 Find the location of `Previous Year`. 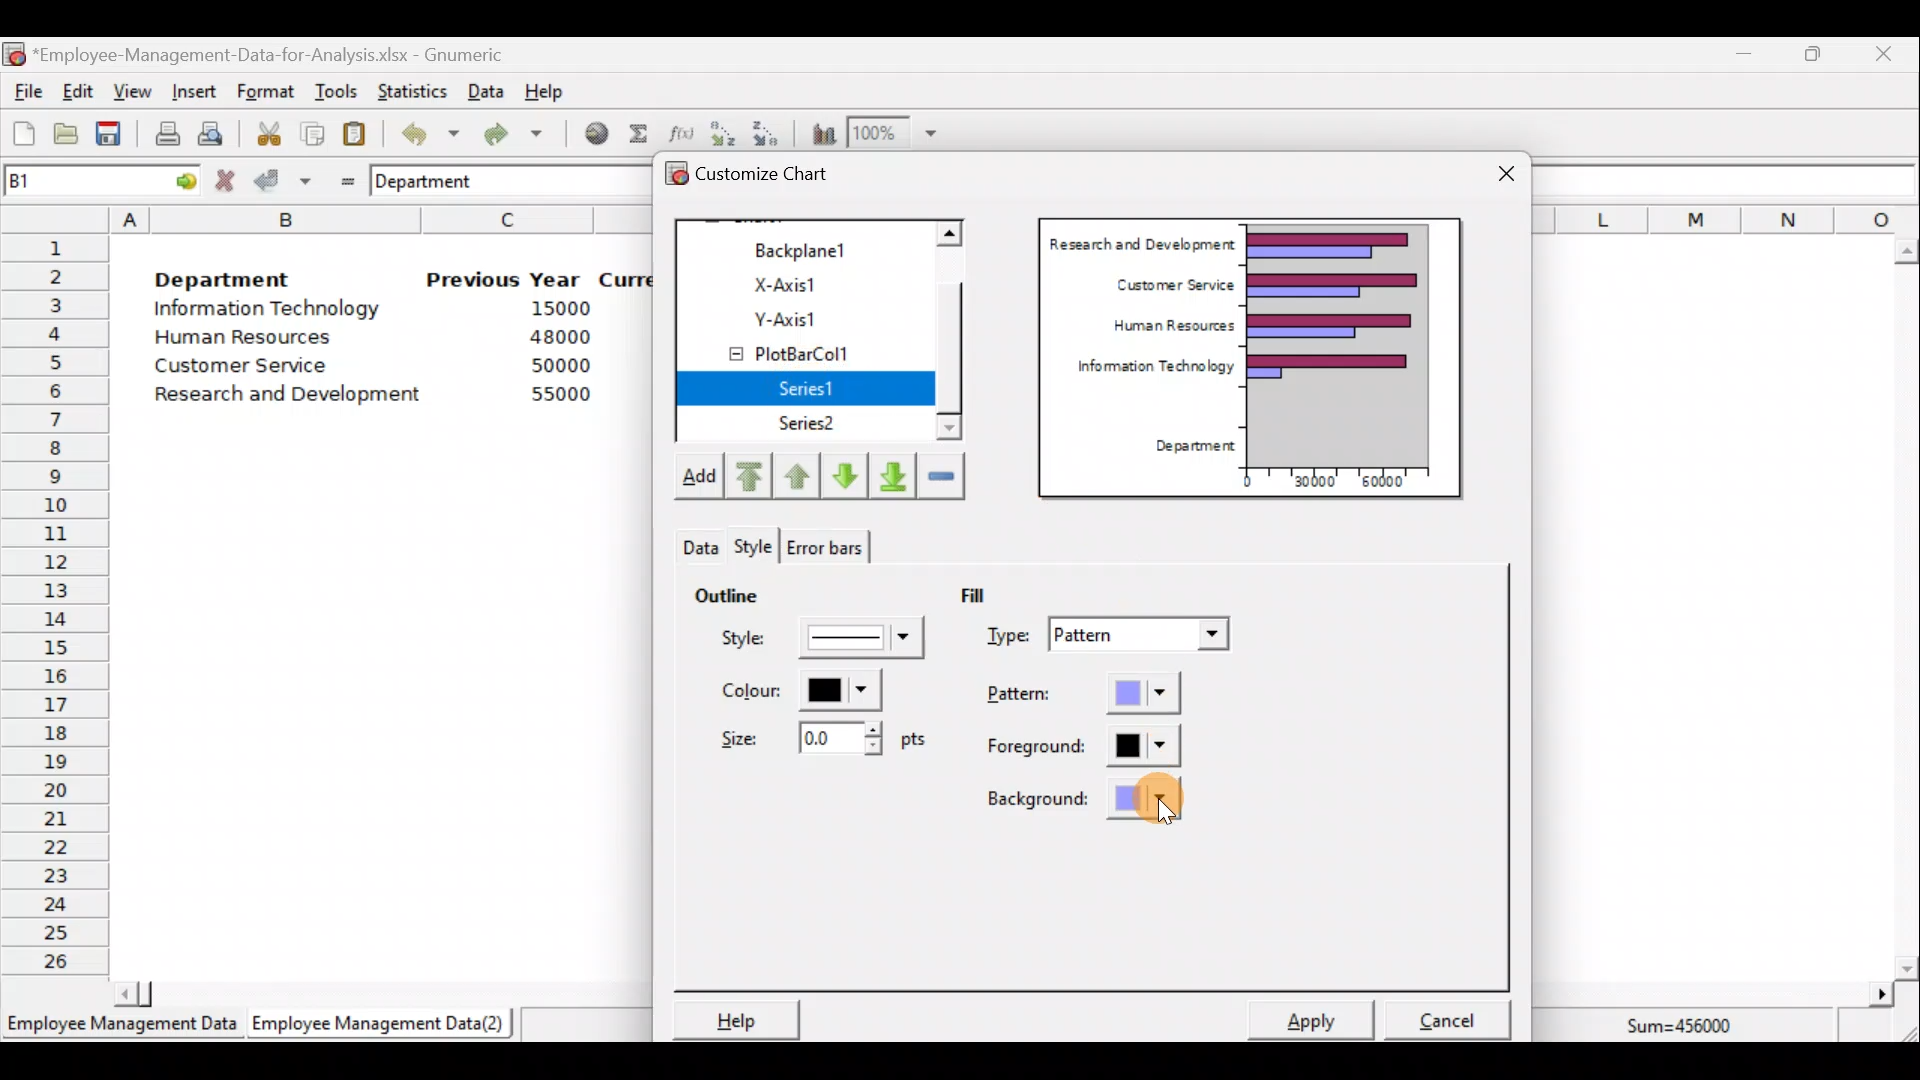

Previous Year is located at coordinates (504, 280).